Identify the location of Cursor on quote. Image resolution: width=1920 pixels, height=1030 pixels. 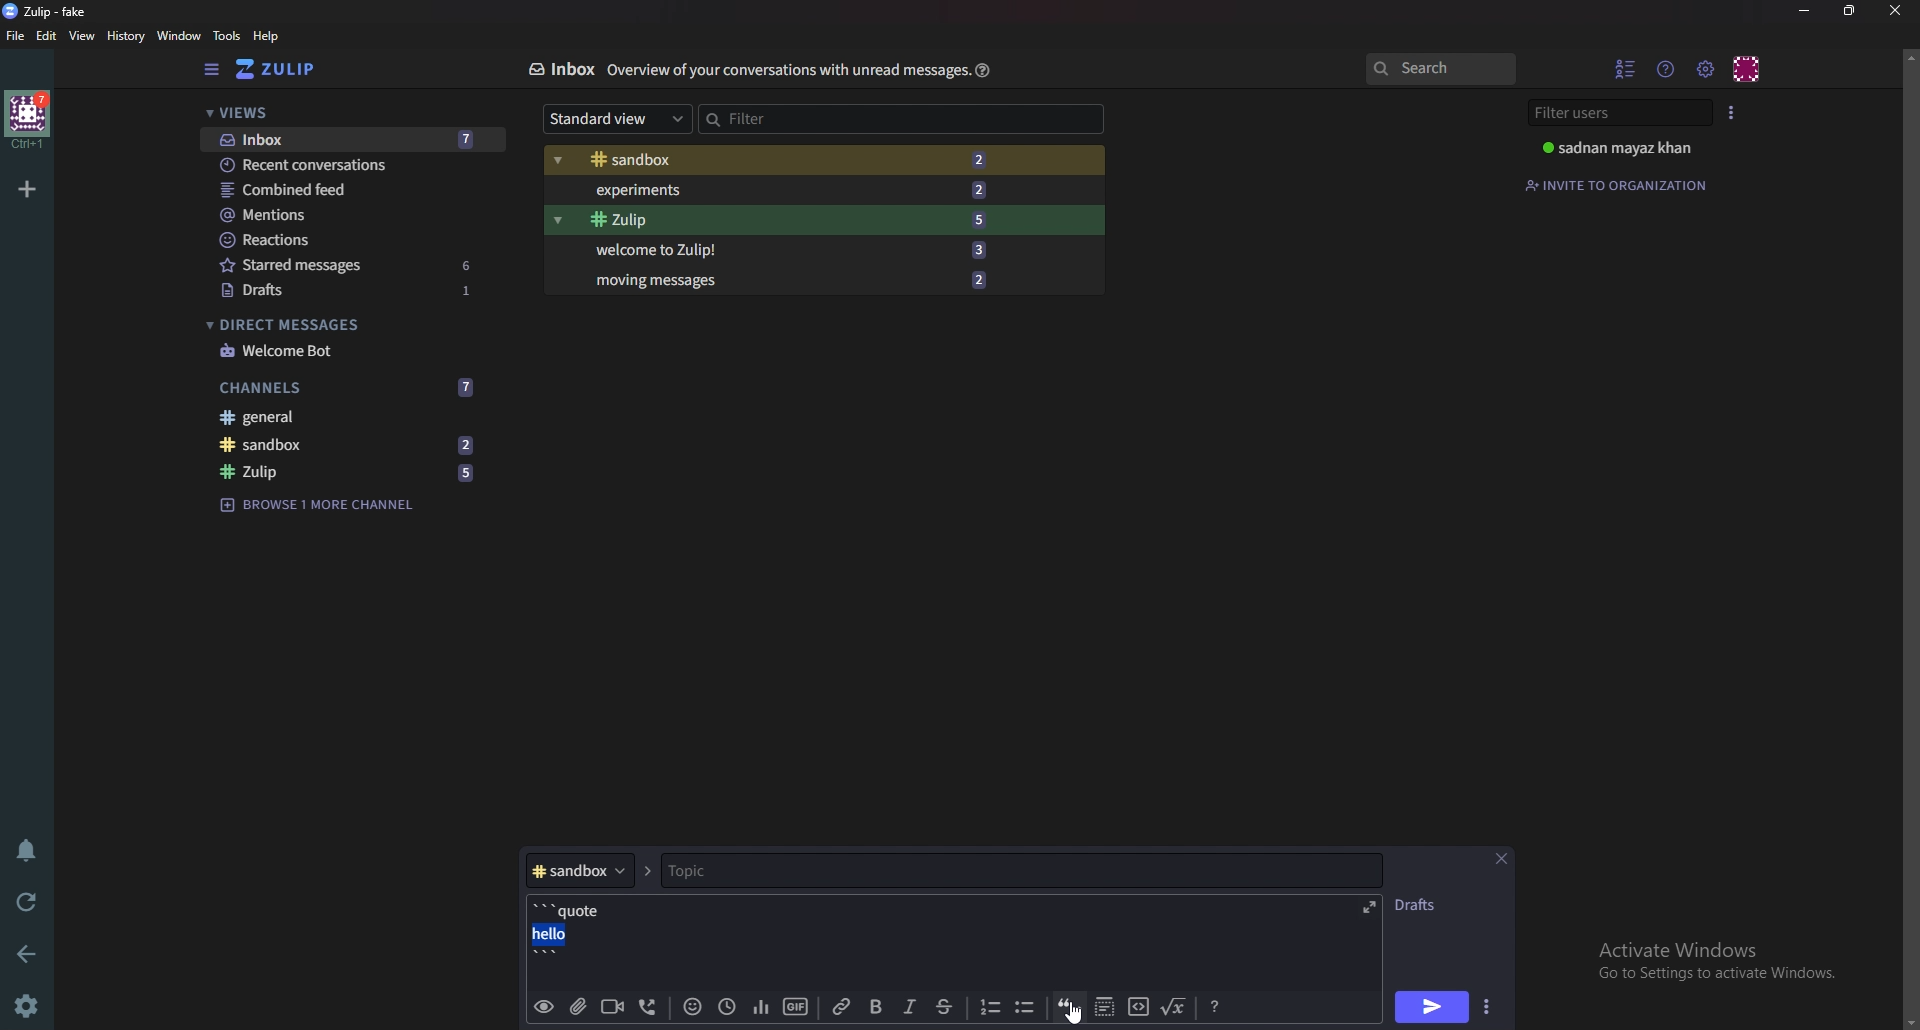
(1076, 1017).